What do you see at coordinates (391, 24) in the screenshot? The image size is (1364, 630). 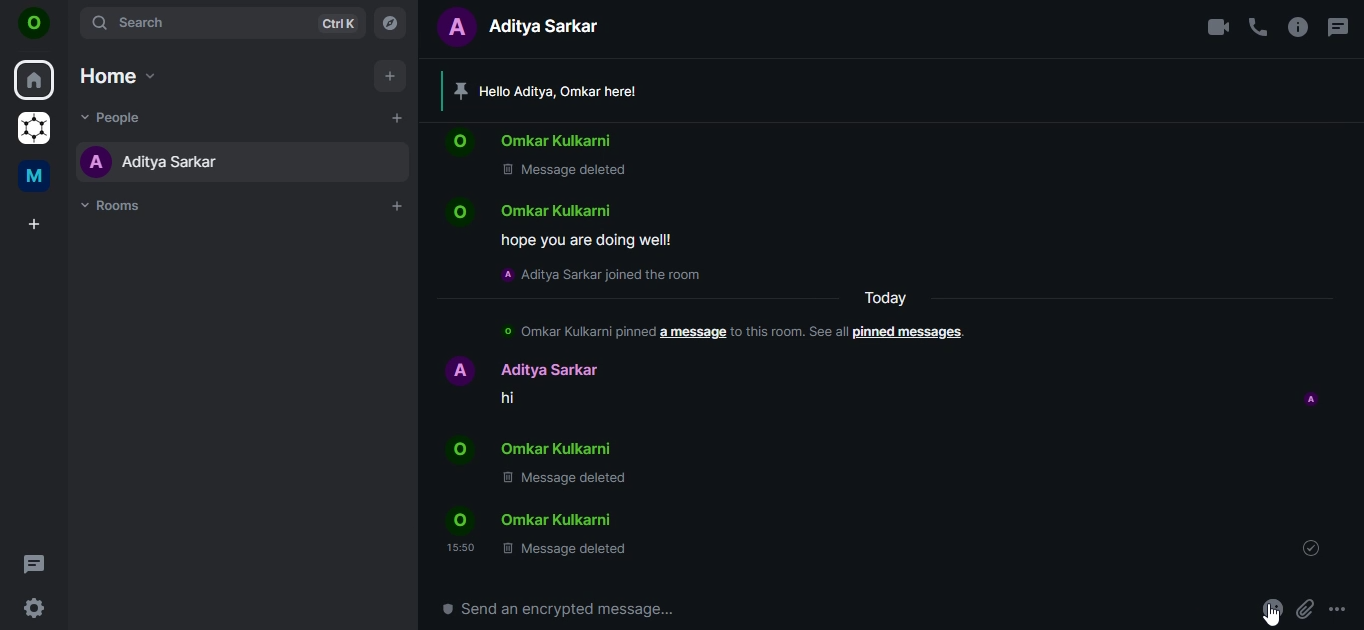 I see `explore rooms` at bounding box center [391, 24].